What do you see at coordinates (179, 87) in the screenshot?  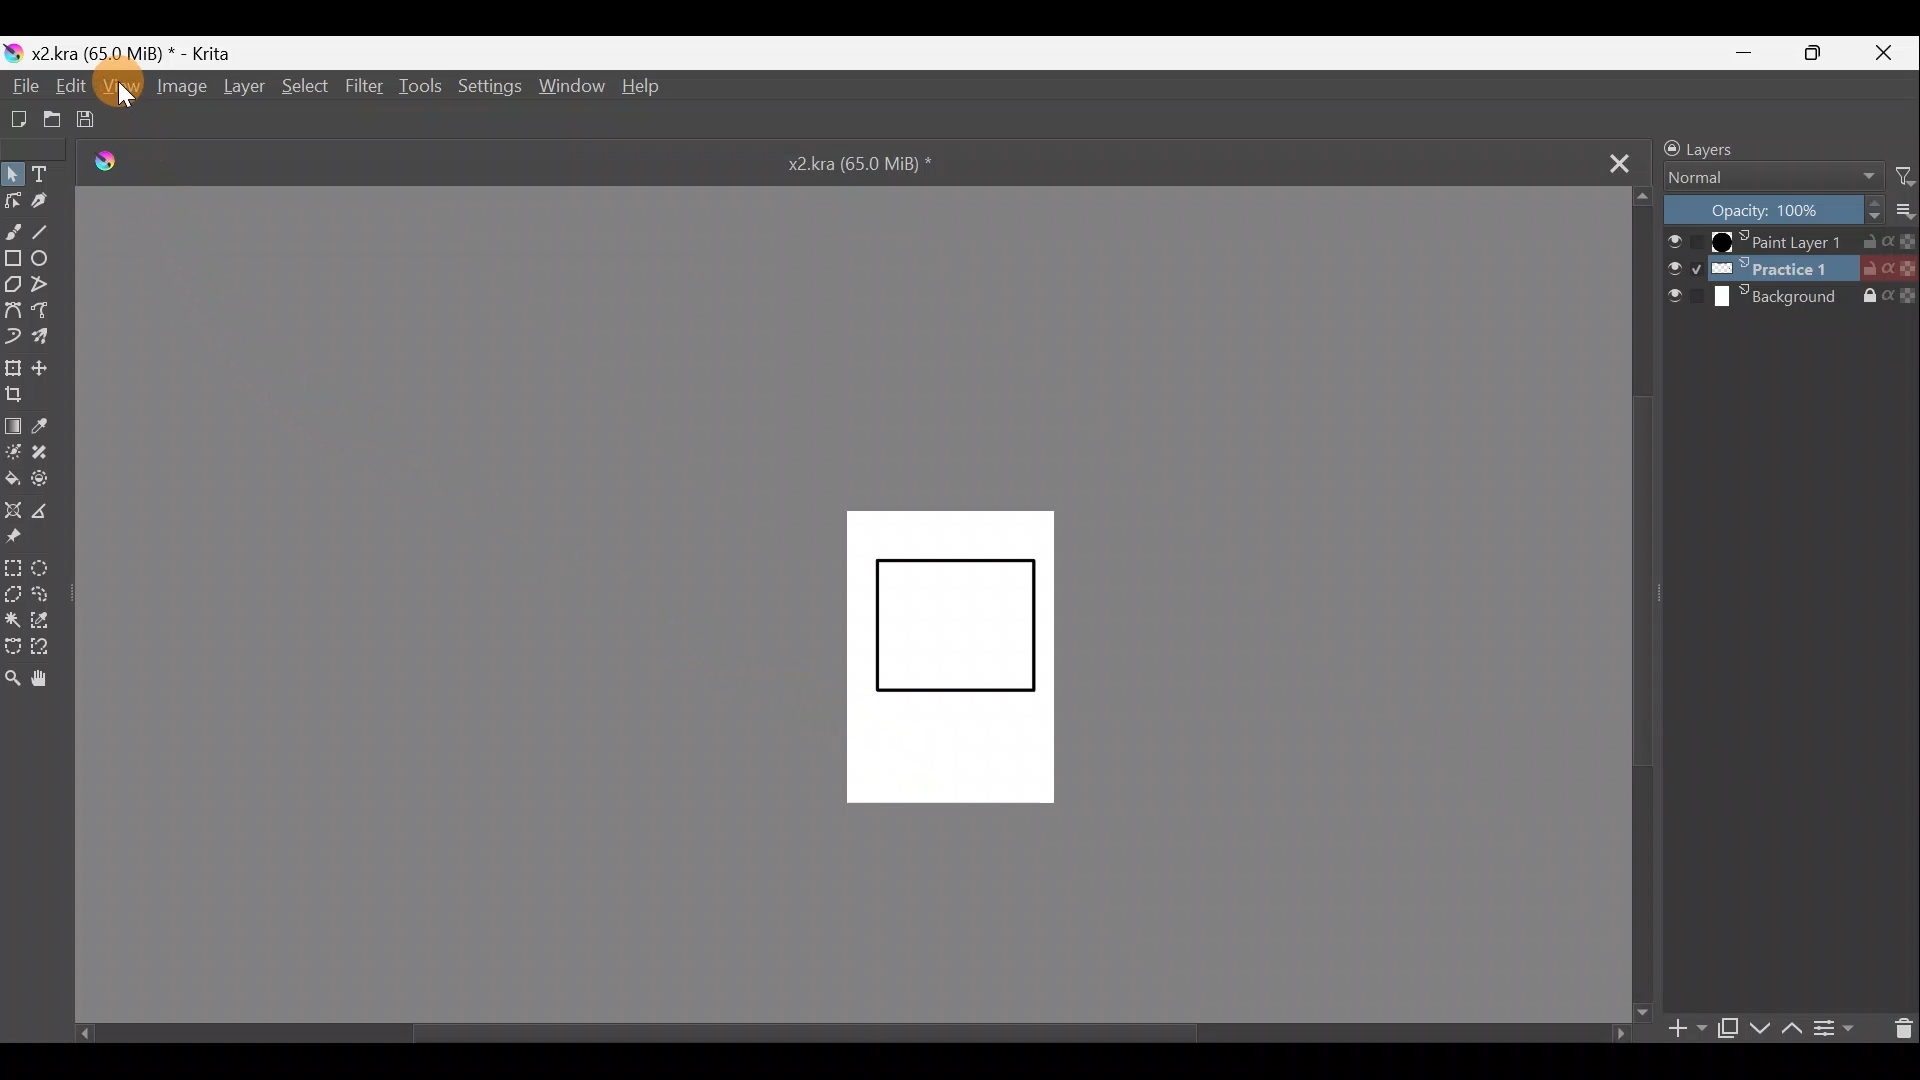 I see `Image` at bounding box center [179, 87].